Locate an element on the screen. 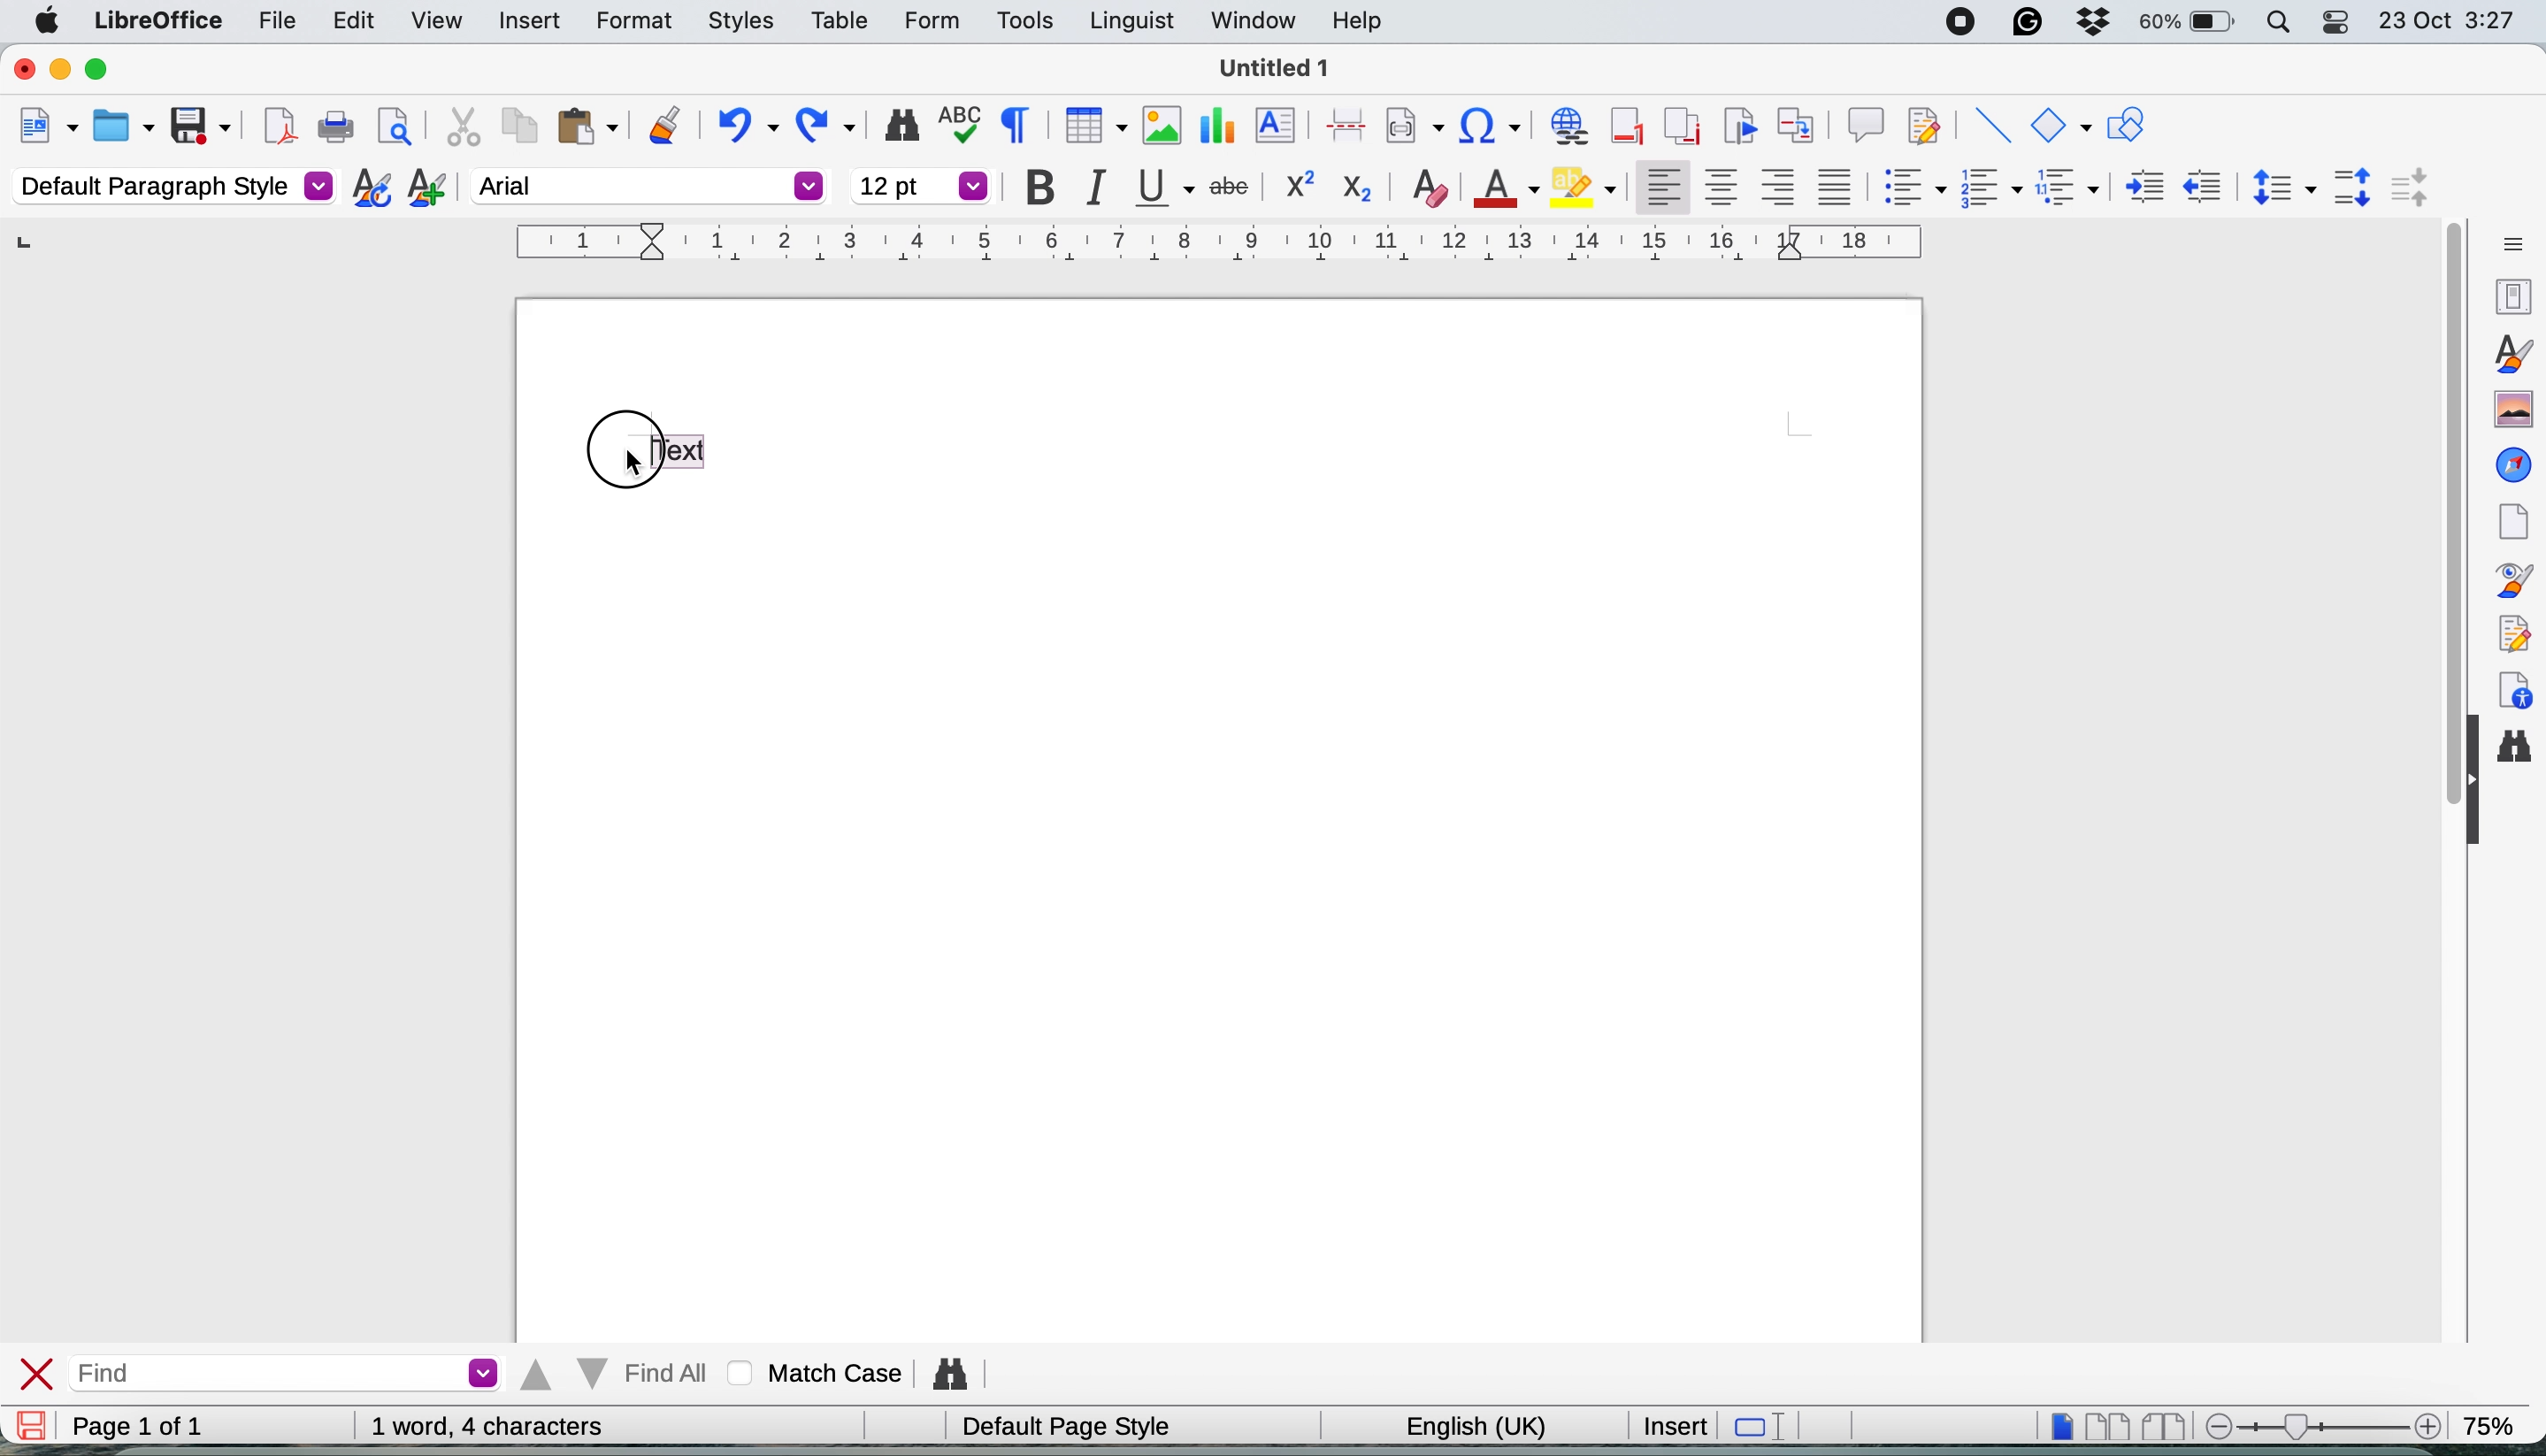 Image resolution: width=2546 pixels, height=1456 pixels. find and replace is located at coordinates (895, 125).